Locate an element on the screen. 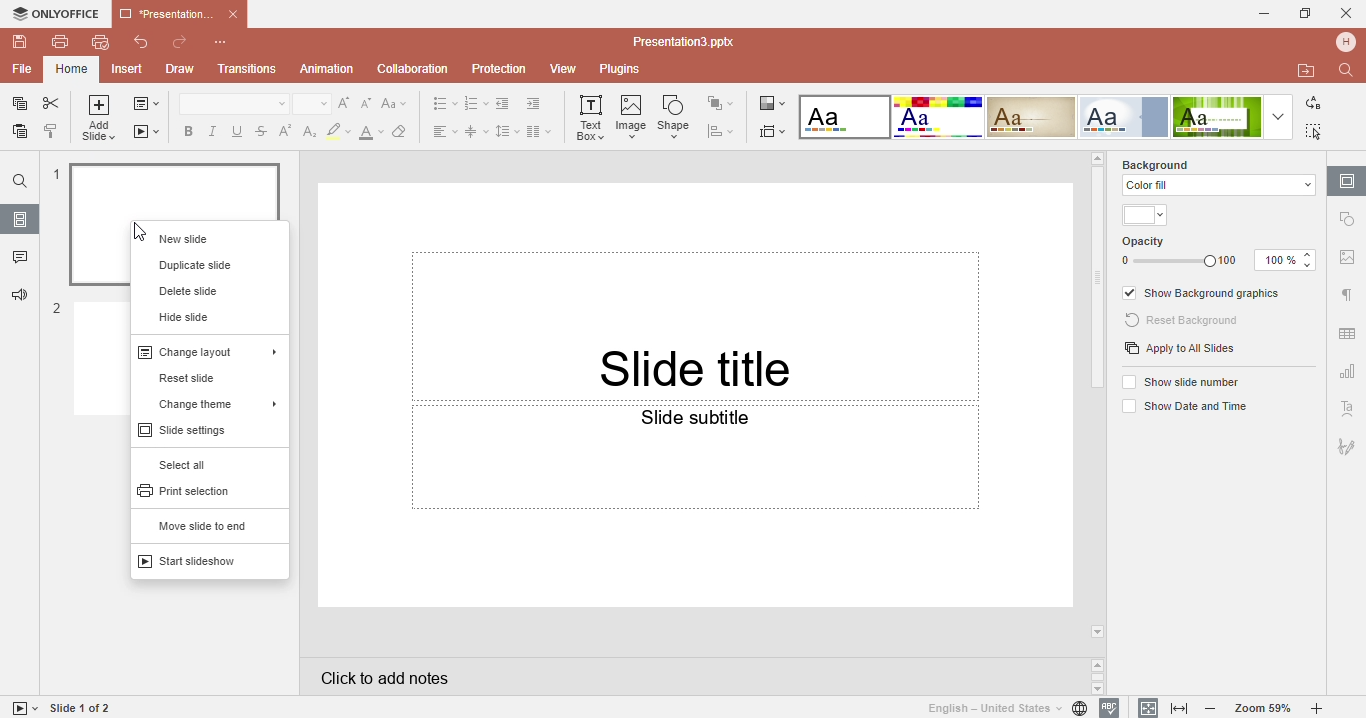 The width and height of the screenshot is (1366, 718). Slides  is located at coordinates (20, 219).